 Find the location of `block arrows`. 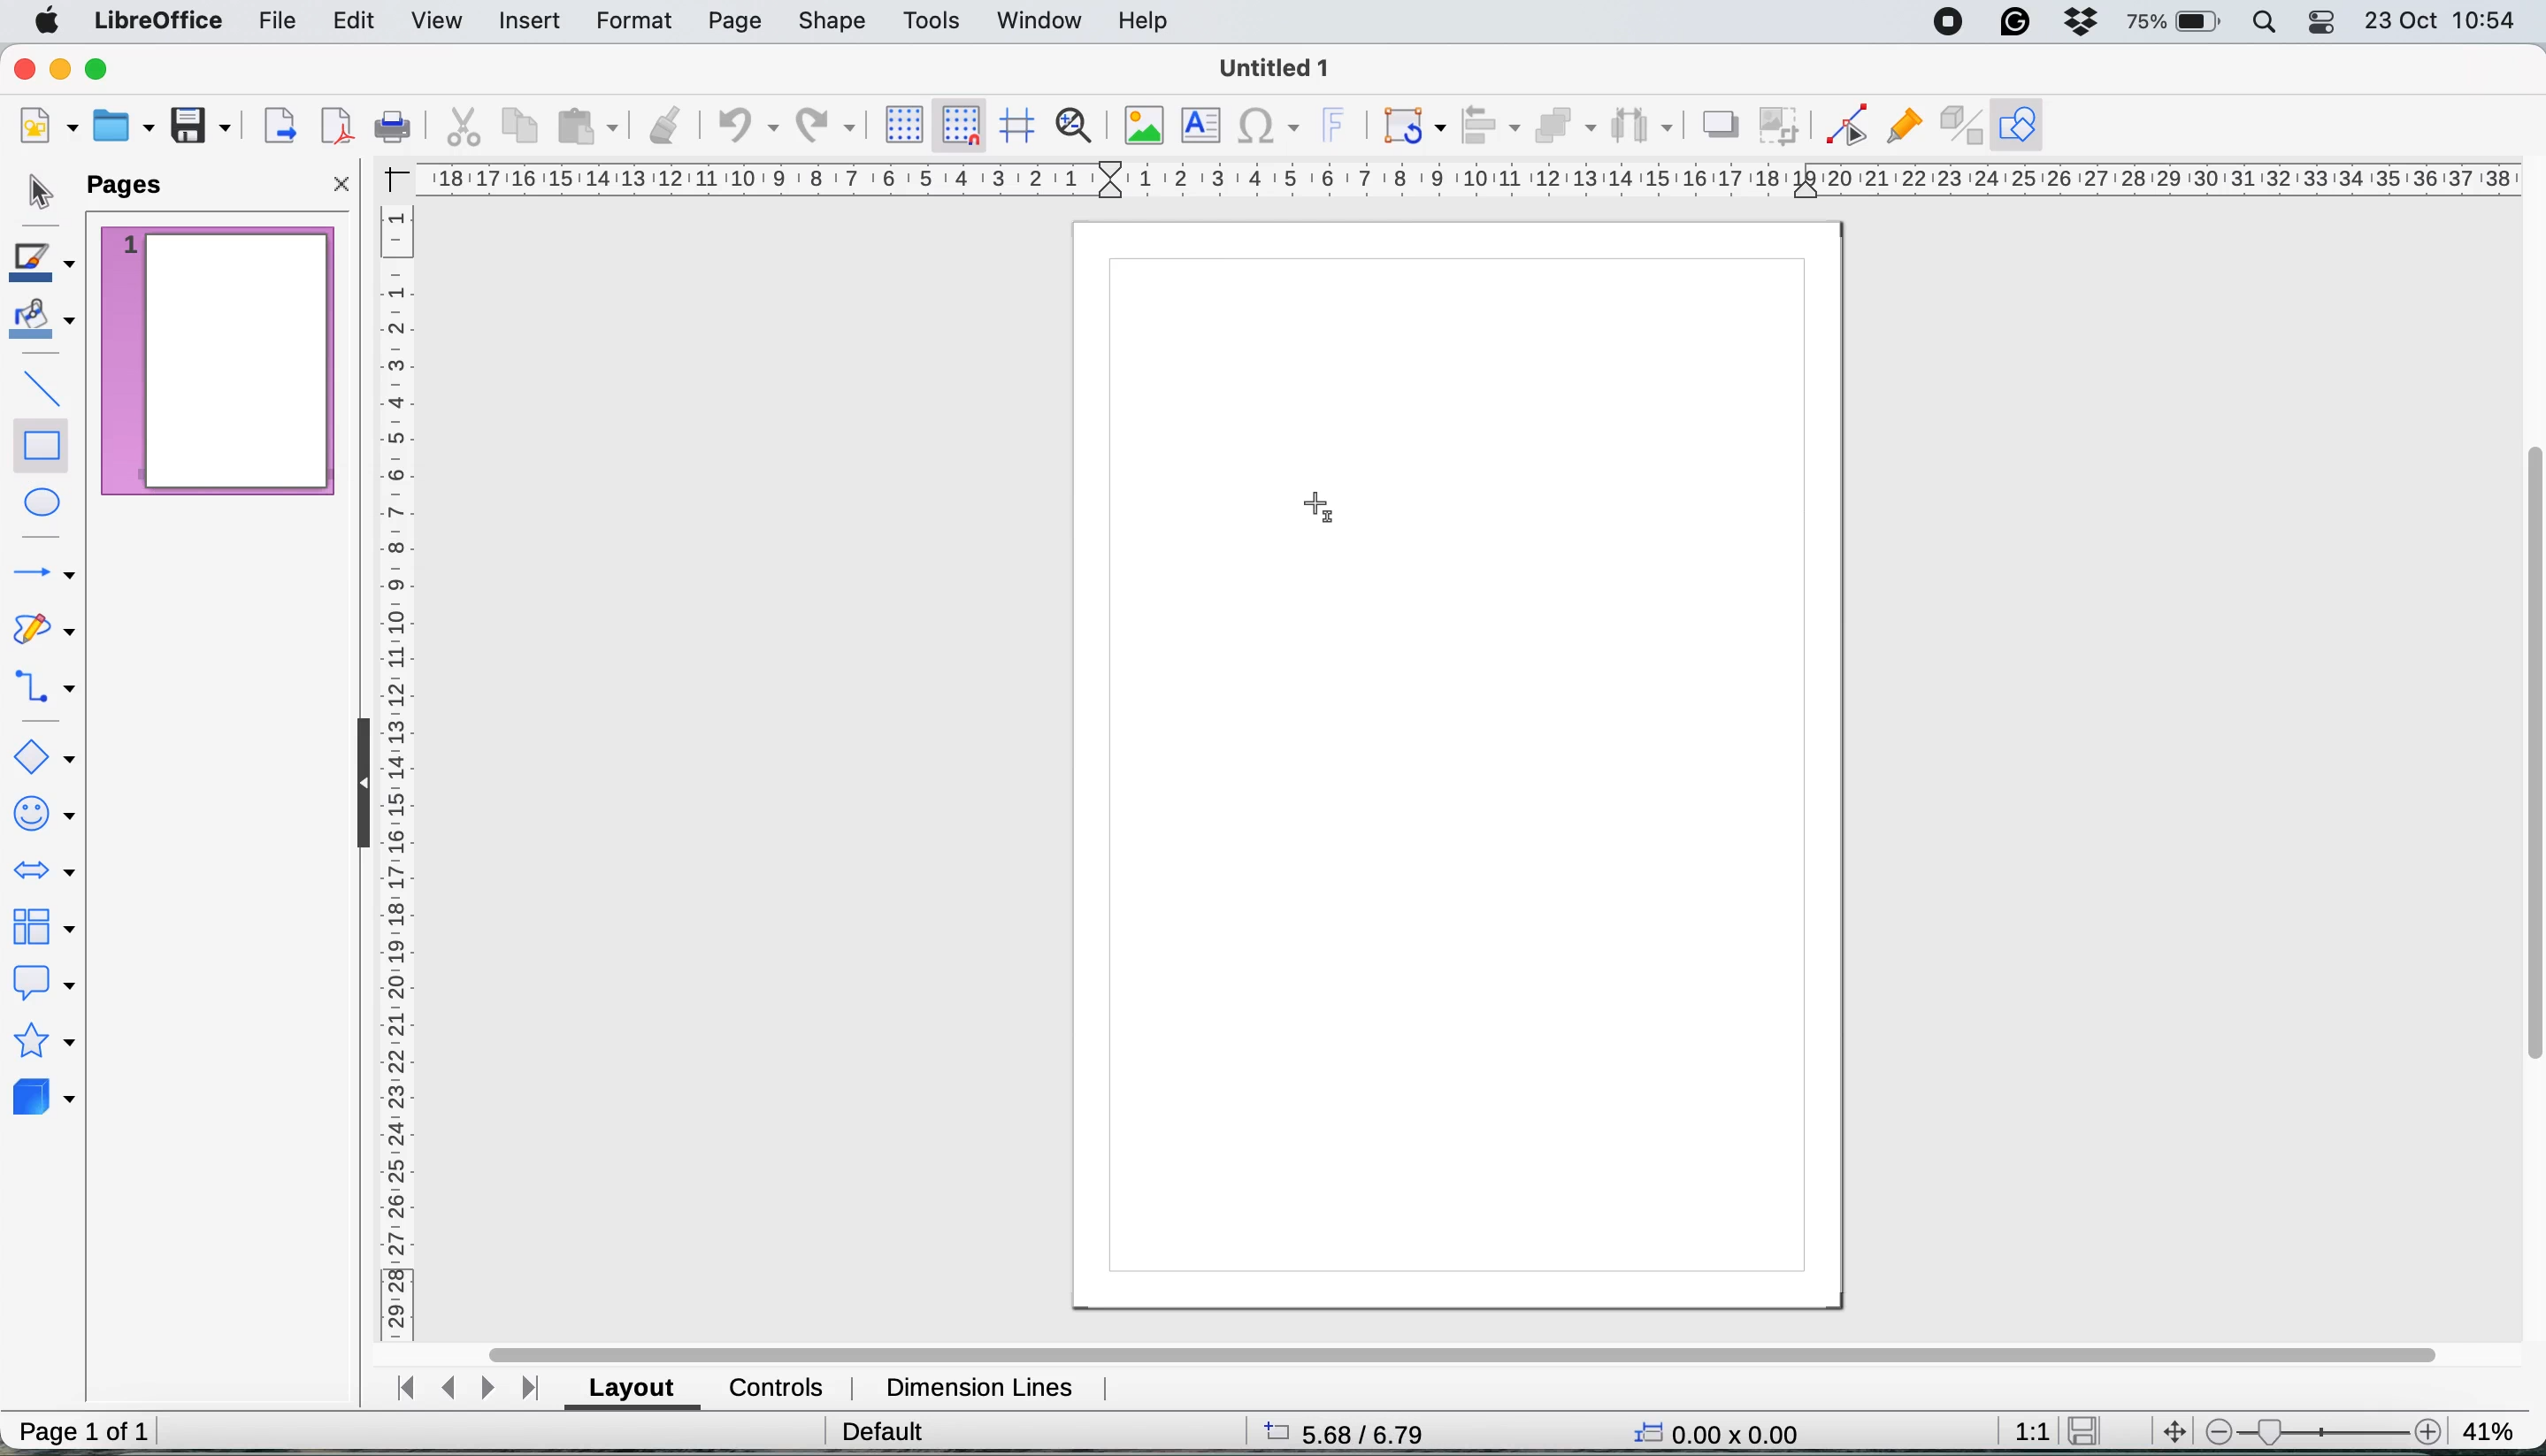

block arrows is located at coordinates (47, 876).